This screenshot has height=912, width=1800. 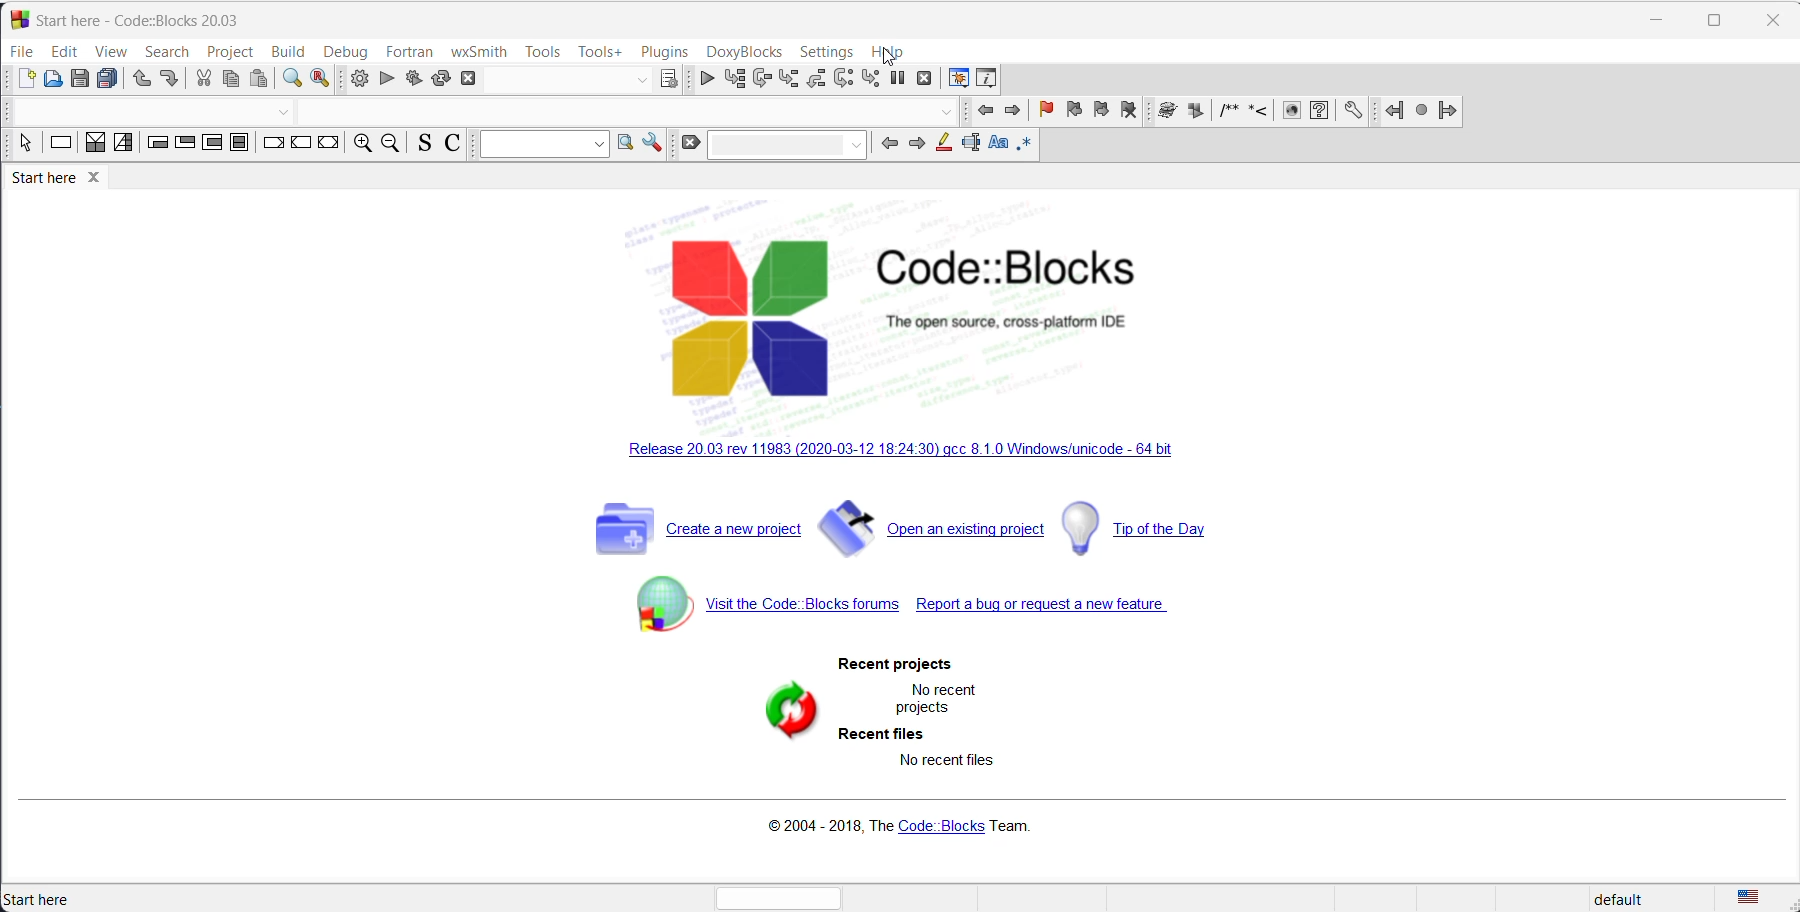 I want to click on match case, so click(x=997, y=143).